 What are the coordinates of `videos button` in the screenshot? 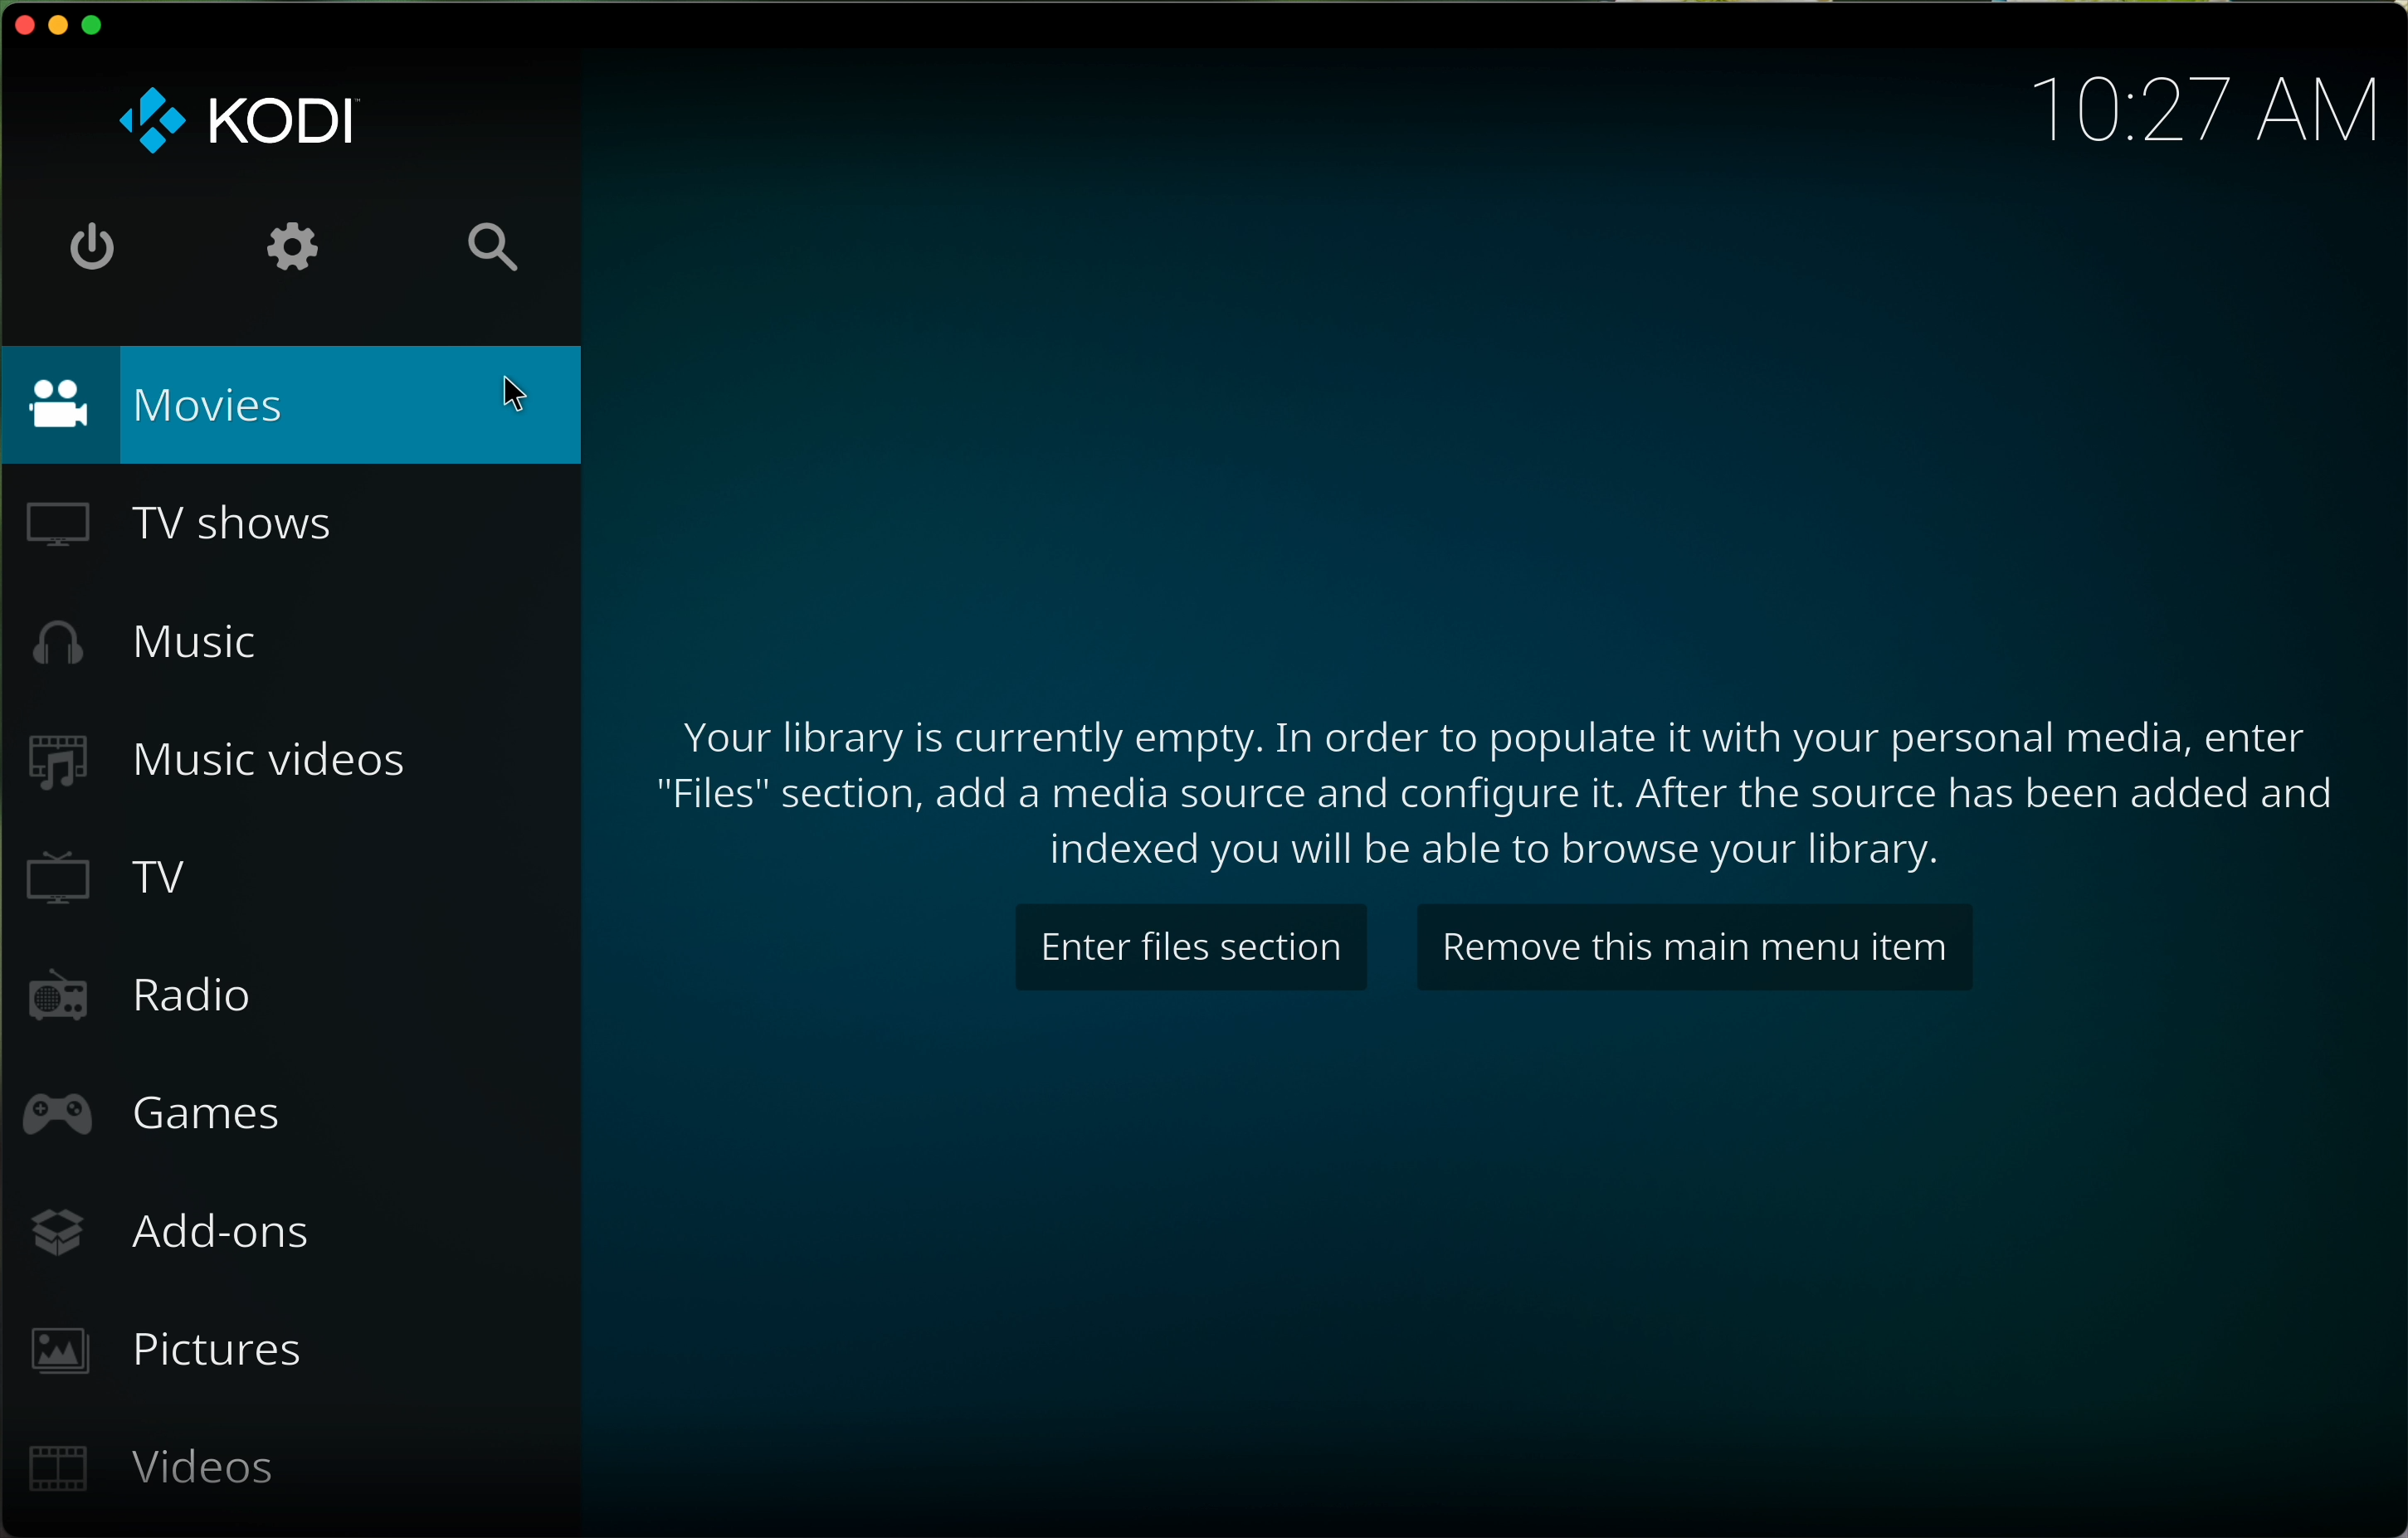 It's located at (149, 1467).